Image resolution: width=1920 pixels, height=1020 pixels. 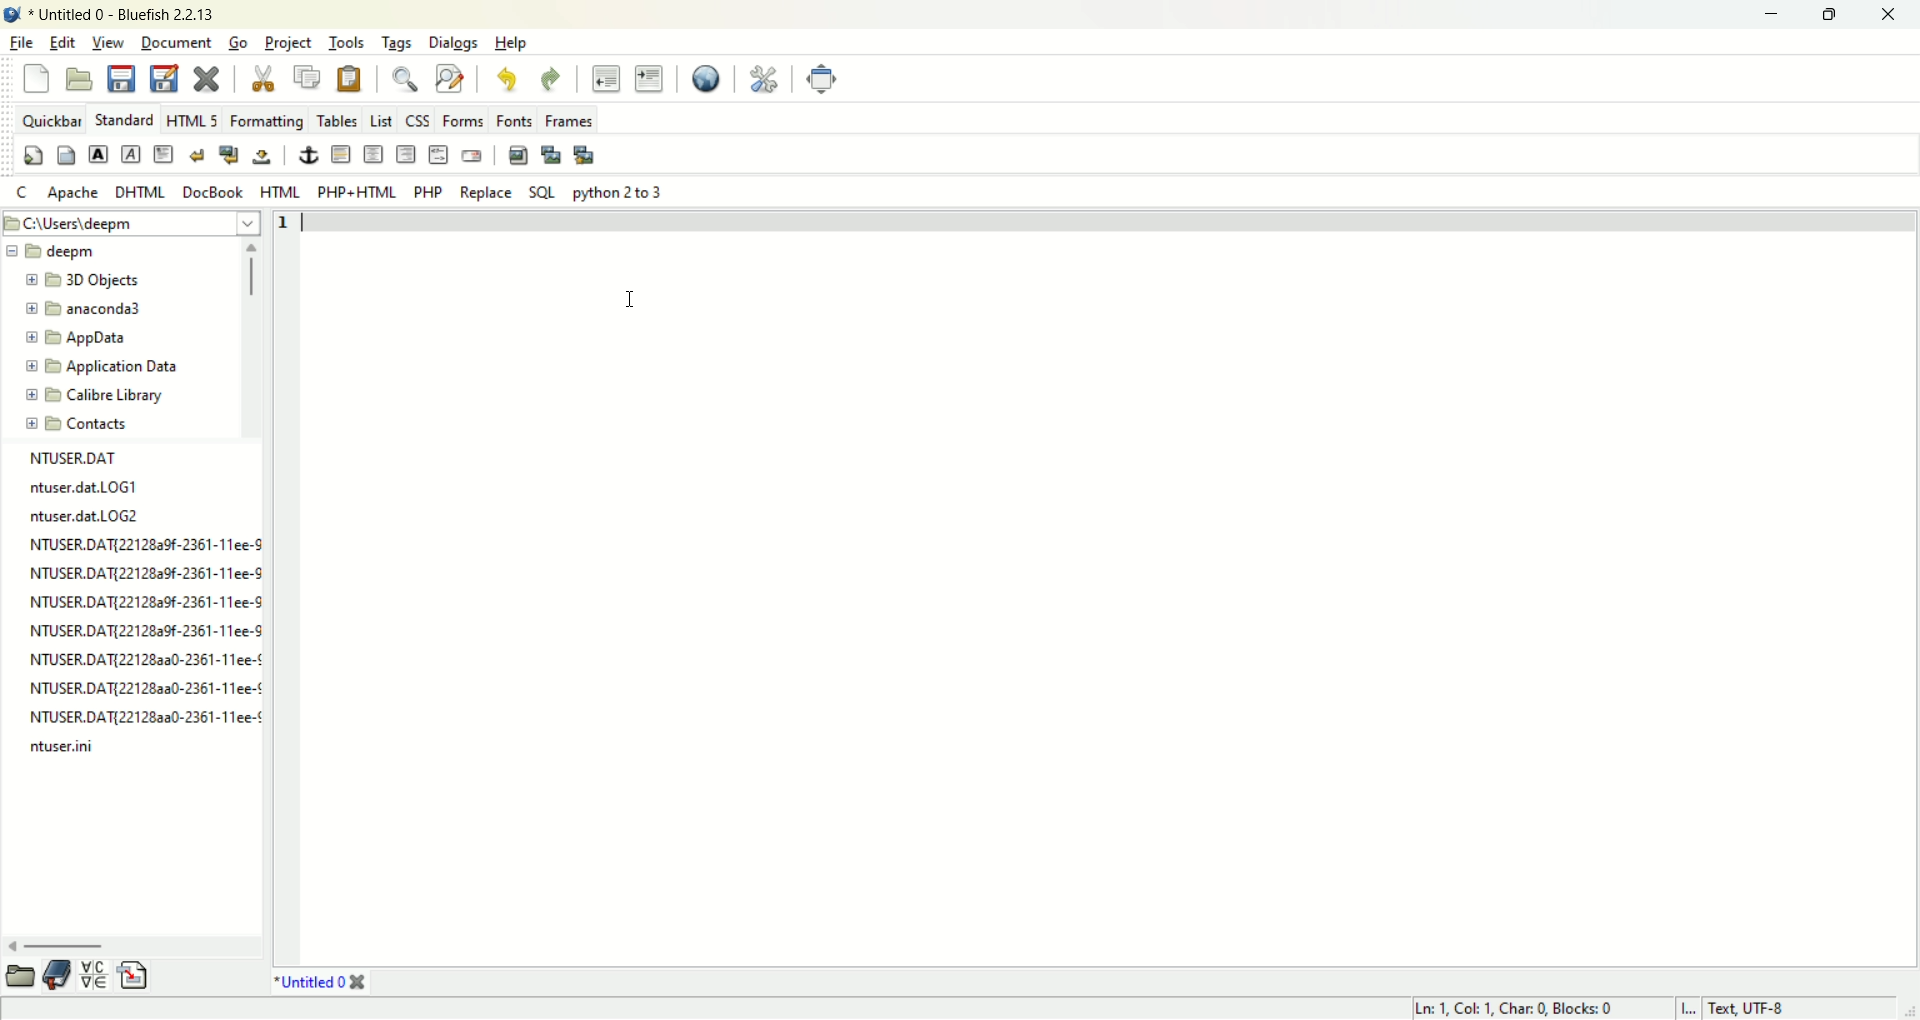 What do you see at coordinates (22, 976) in the screenshot?
I see `browse file` at bounding box center [22, 976].